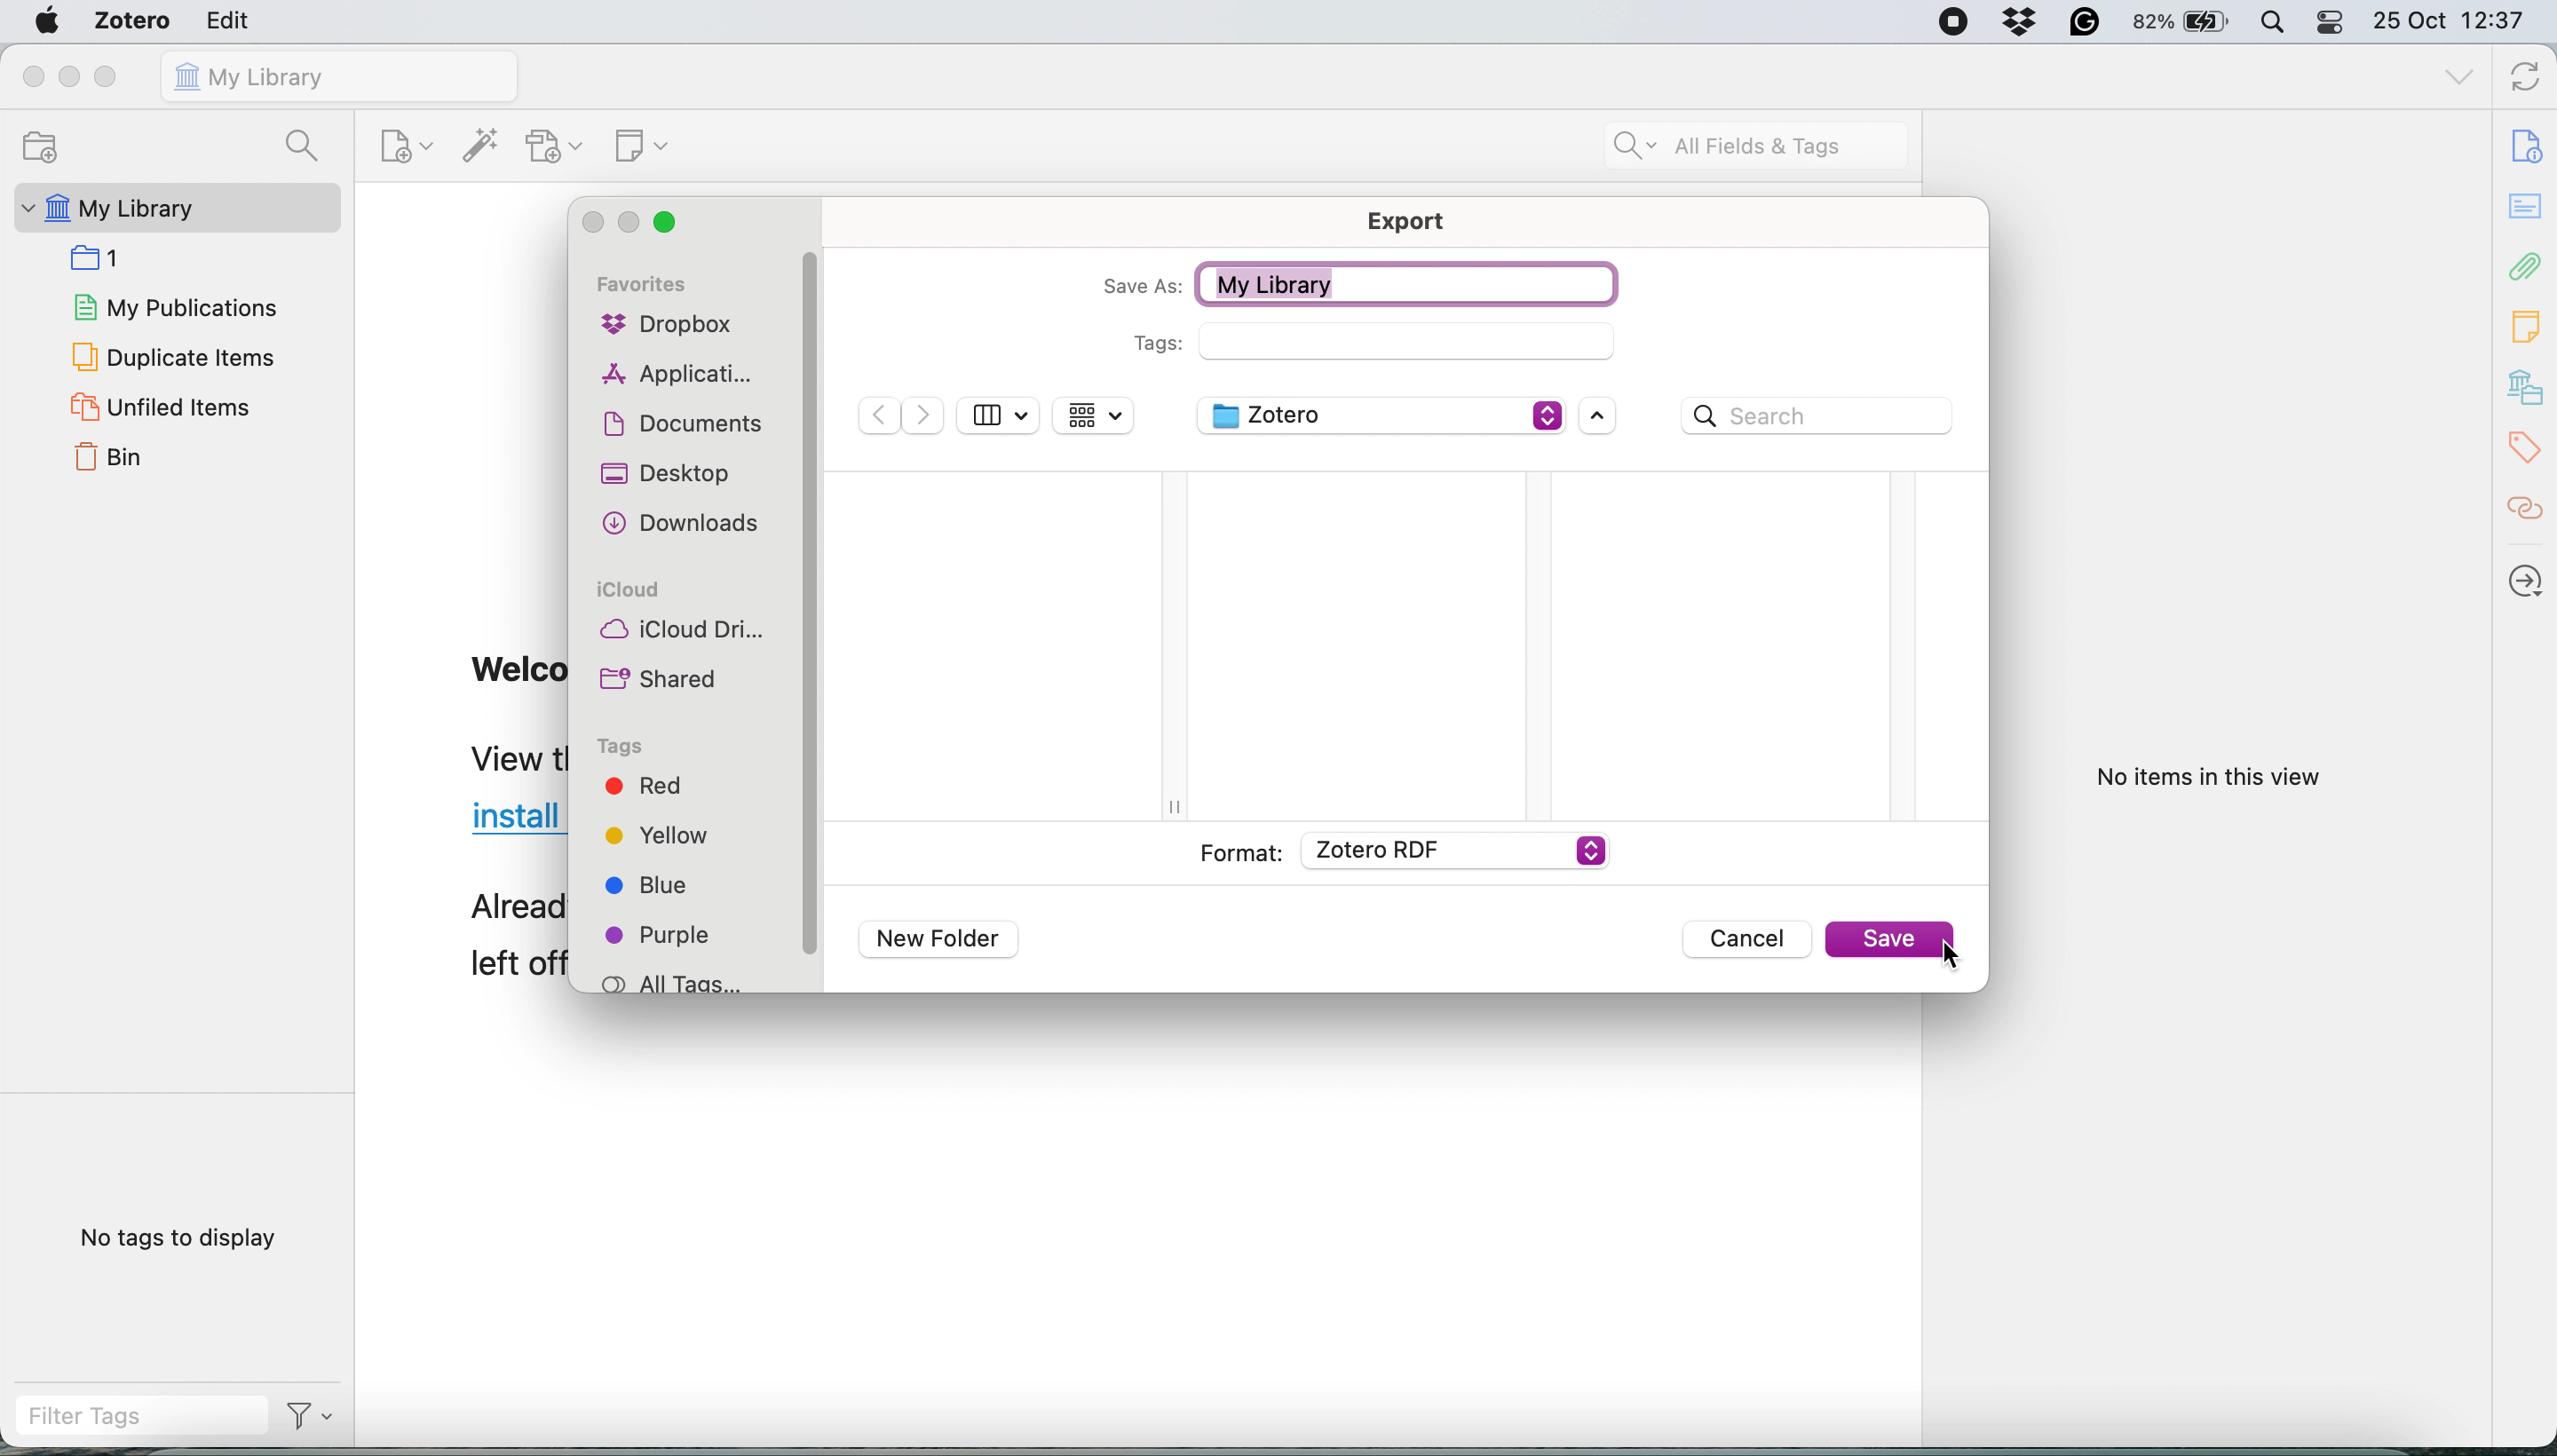  What do you see at coordinates (175, 357) in the screenshot?
I see `duplicate items` at bounding box center [175, 357].